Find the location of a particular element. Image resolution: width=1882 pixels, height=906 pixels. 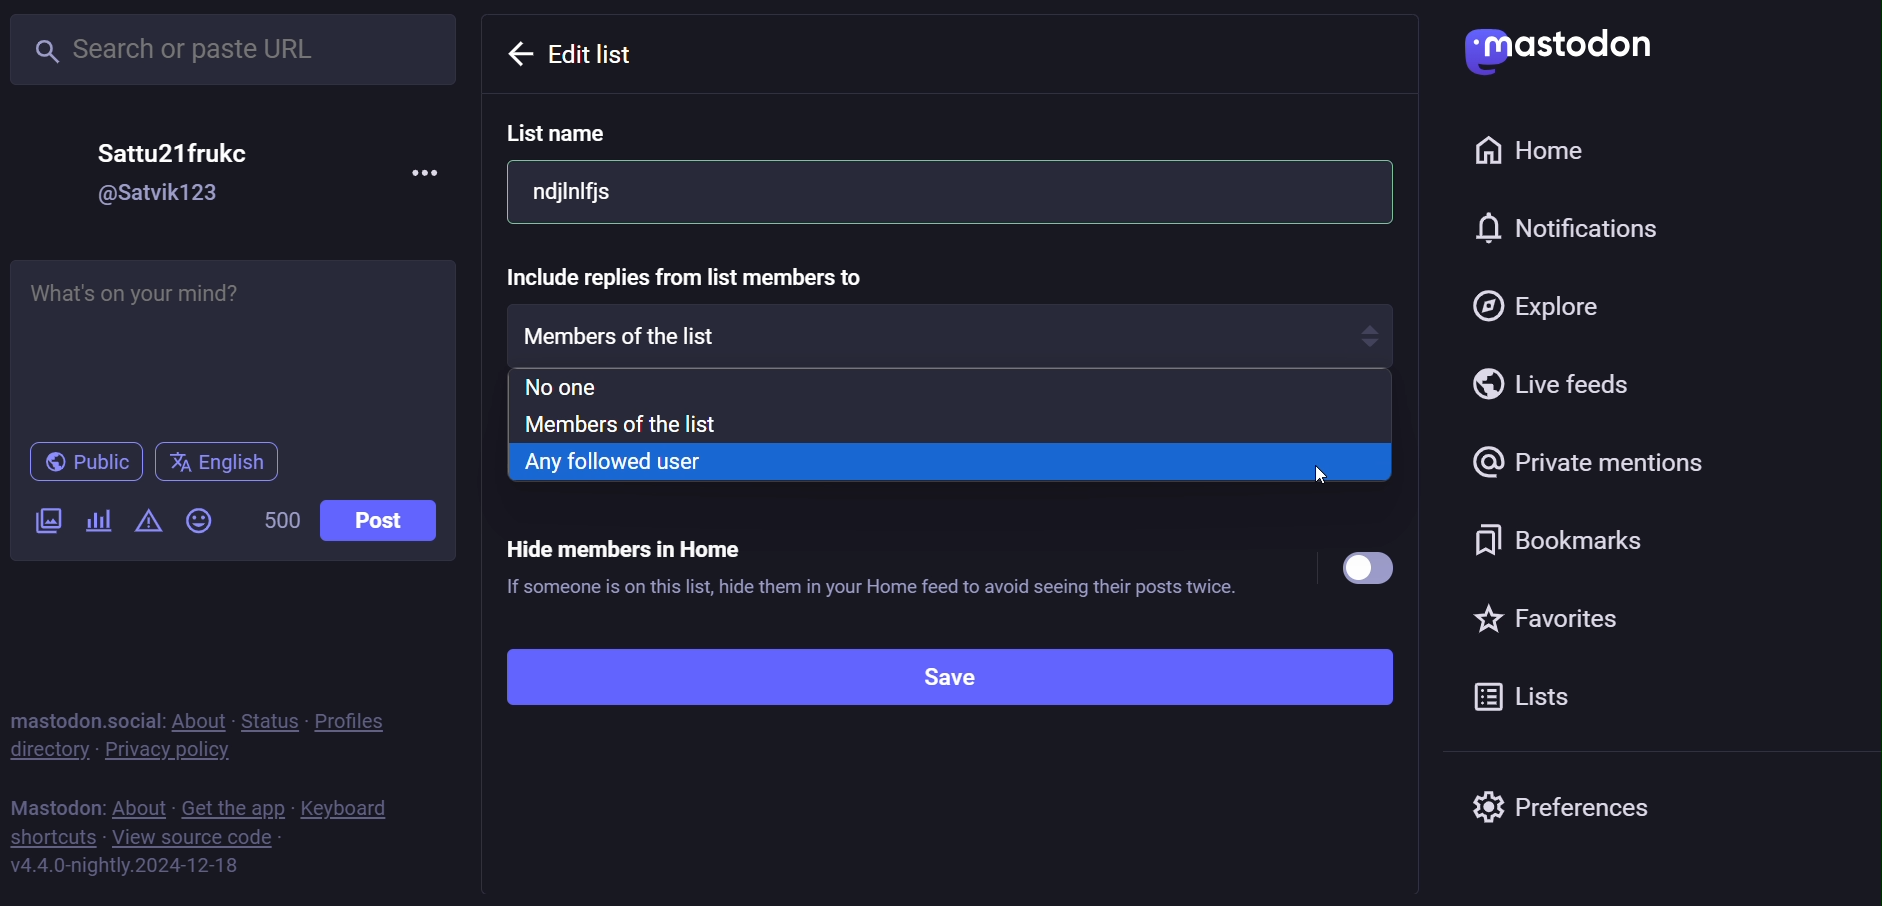

members of the list is located at coordinates (947, 335).